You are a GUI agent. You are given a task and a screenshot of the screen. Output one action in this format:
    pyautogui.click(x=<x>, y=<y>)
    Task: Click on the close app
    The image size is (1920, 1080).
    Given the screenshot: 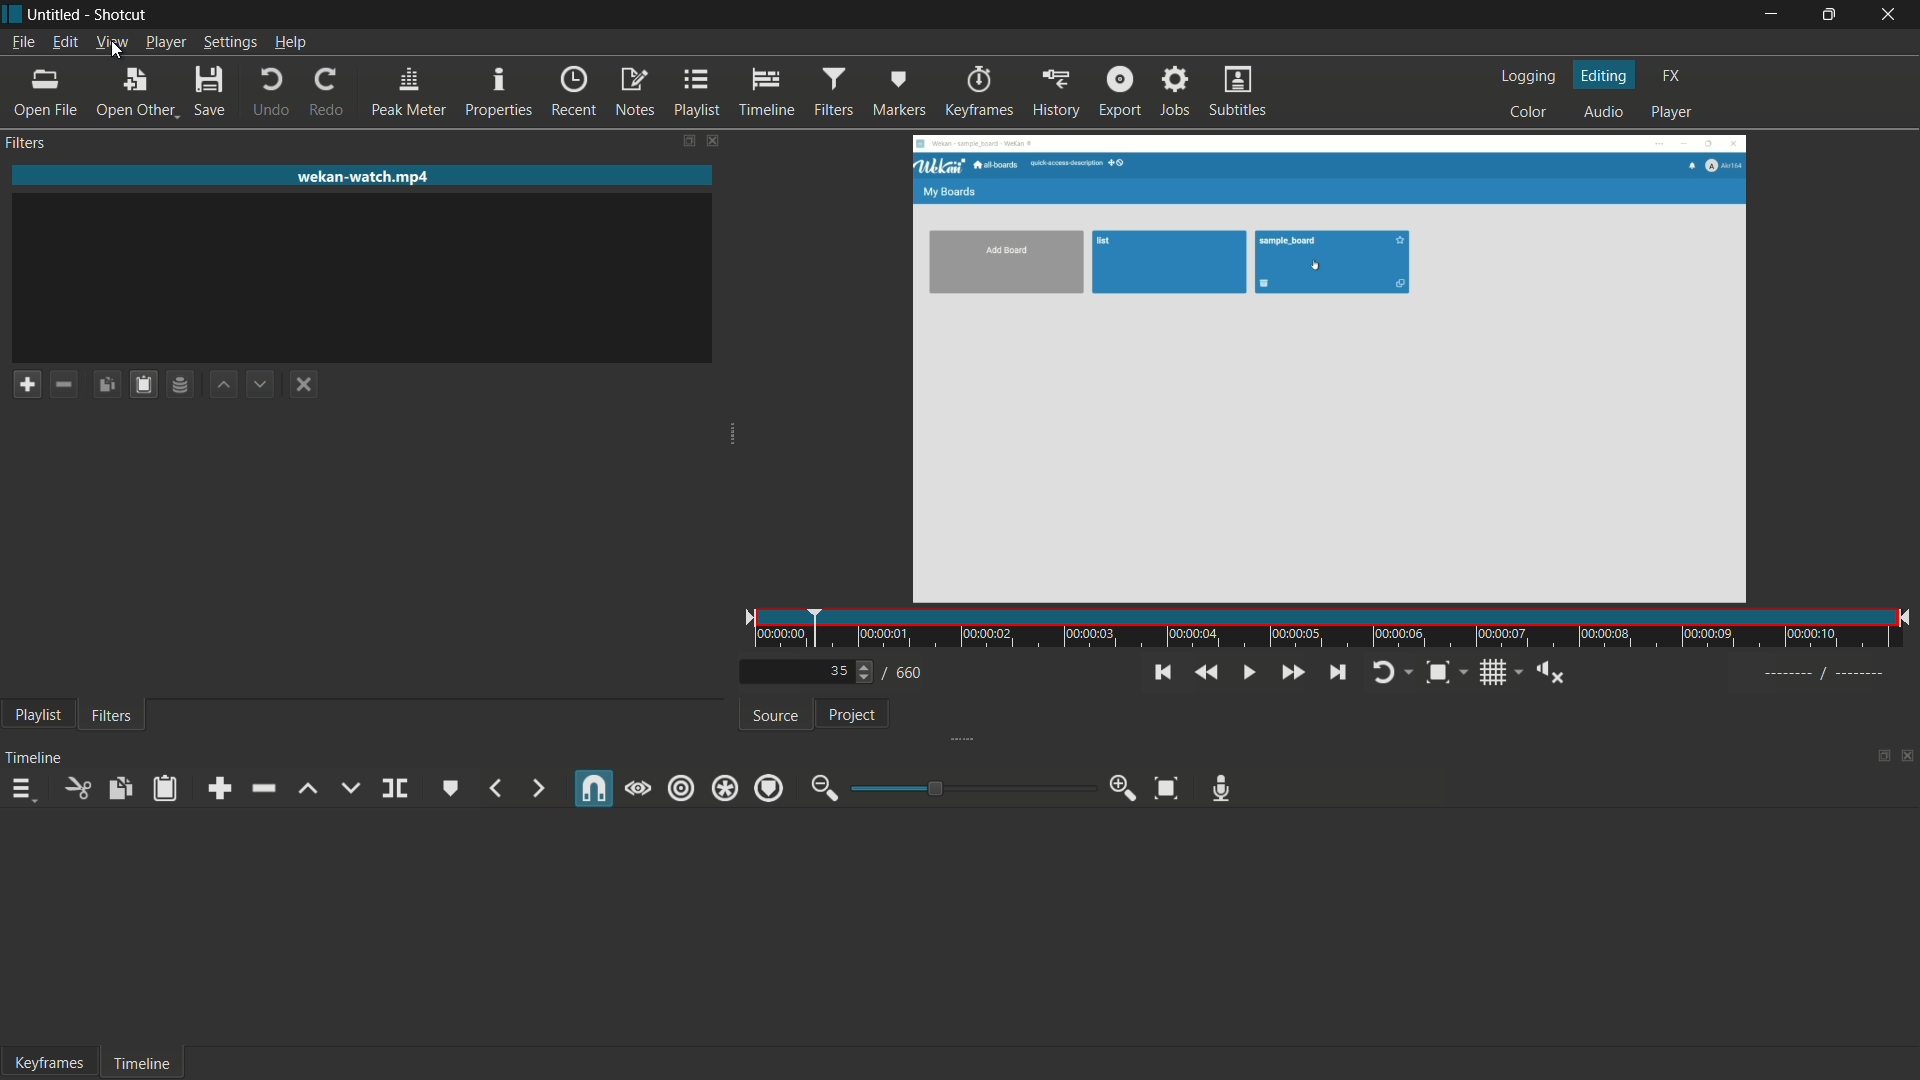 What is the action you would take?
    pyautogui.click(x=1892, y=15)
    